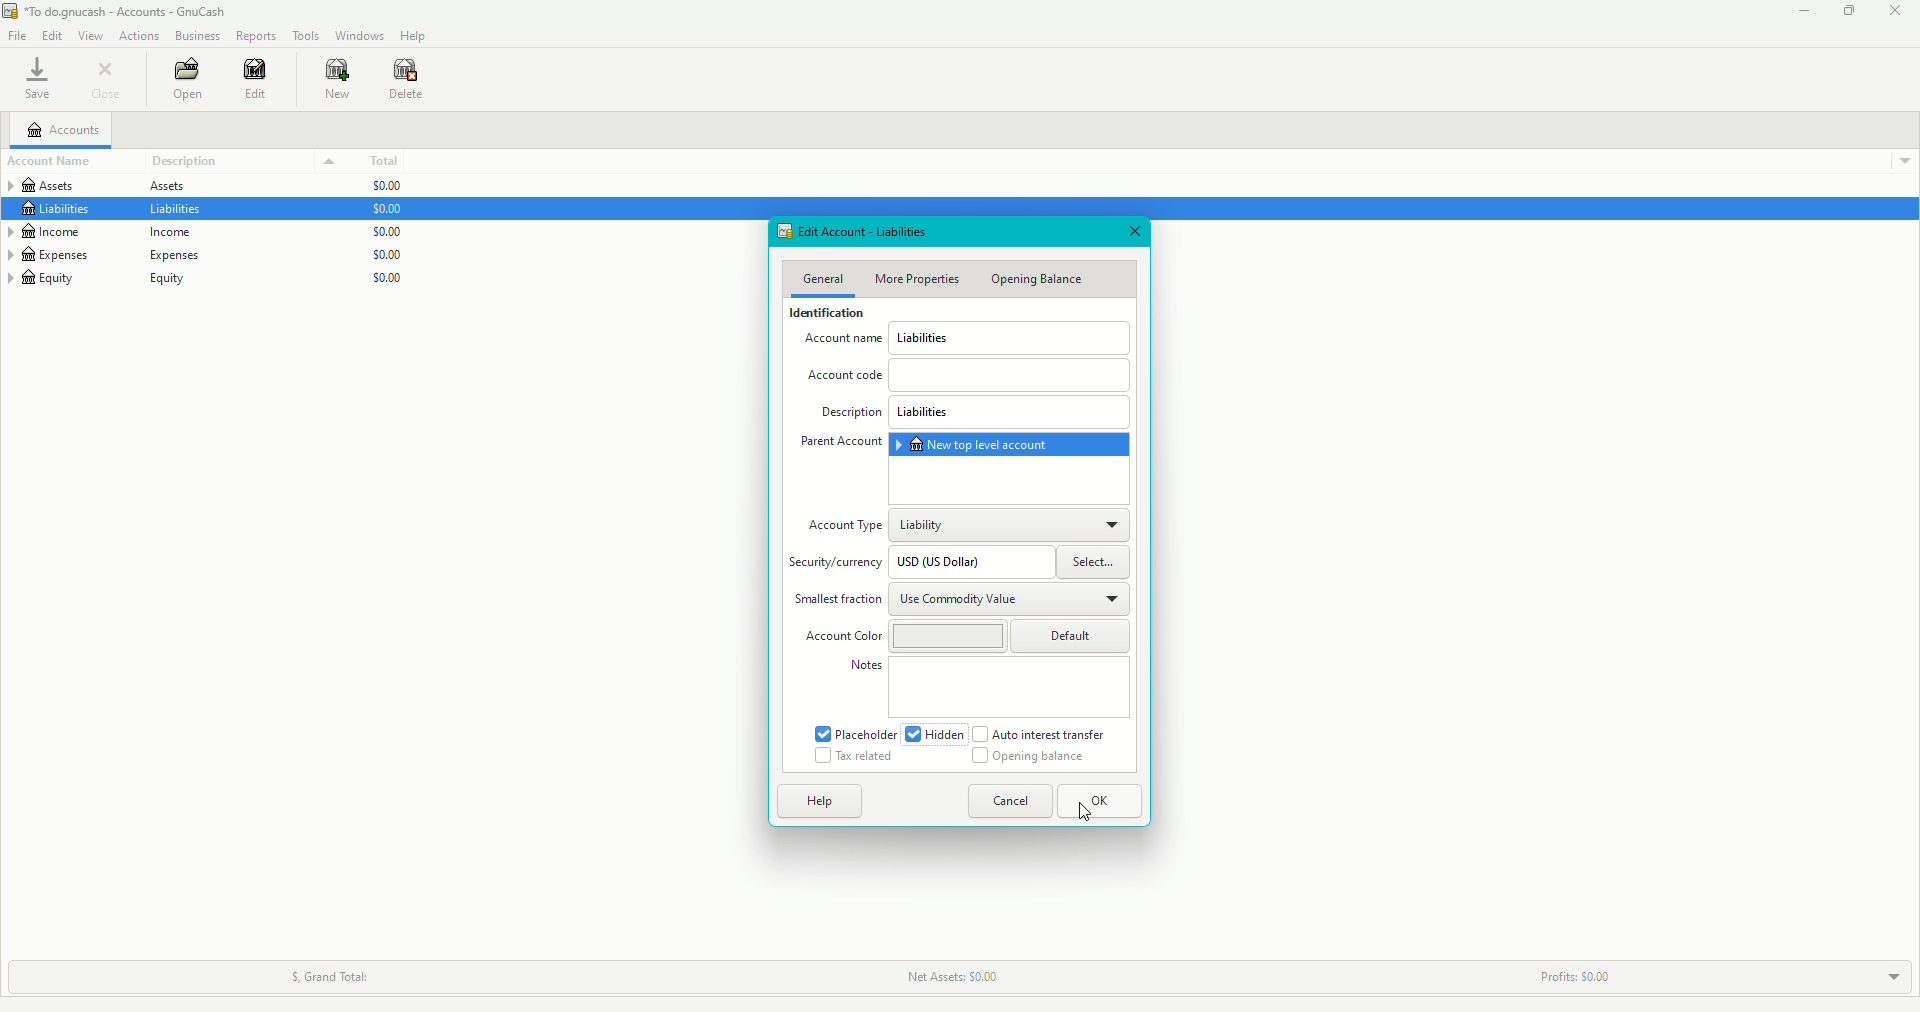 The height and width of the screenshot is (1012, 1920). What do you see at coordinates (99, 233) in the screenshot?
I see `Income` at bounding box center [99, 233].